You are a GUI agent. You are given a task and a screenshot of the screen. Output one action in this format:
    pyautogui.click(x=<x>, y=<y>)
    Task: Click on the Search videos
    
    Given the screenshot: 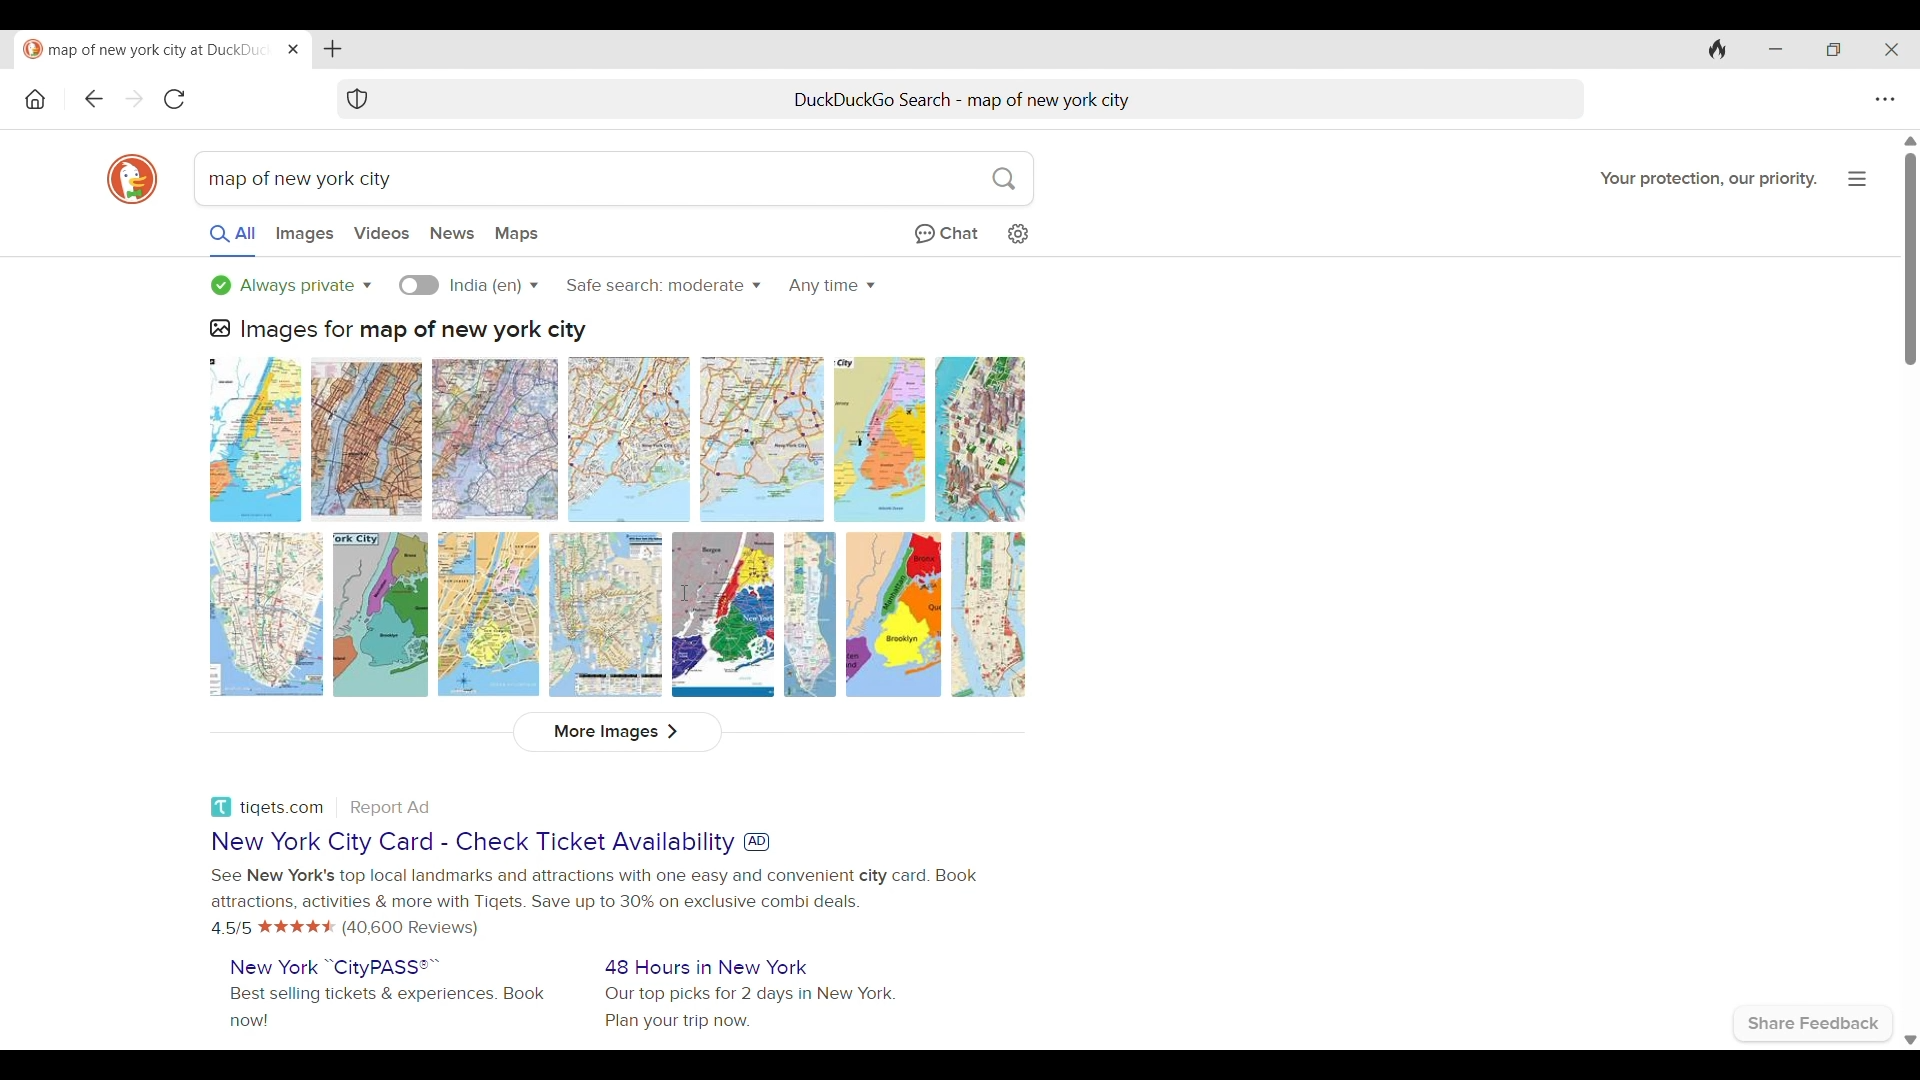 What is the action you would take?
    pyautogui.click(x=382, y=233)
    